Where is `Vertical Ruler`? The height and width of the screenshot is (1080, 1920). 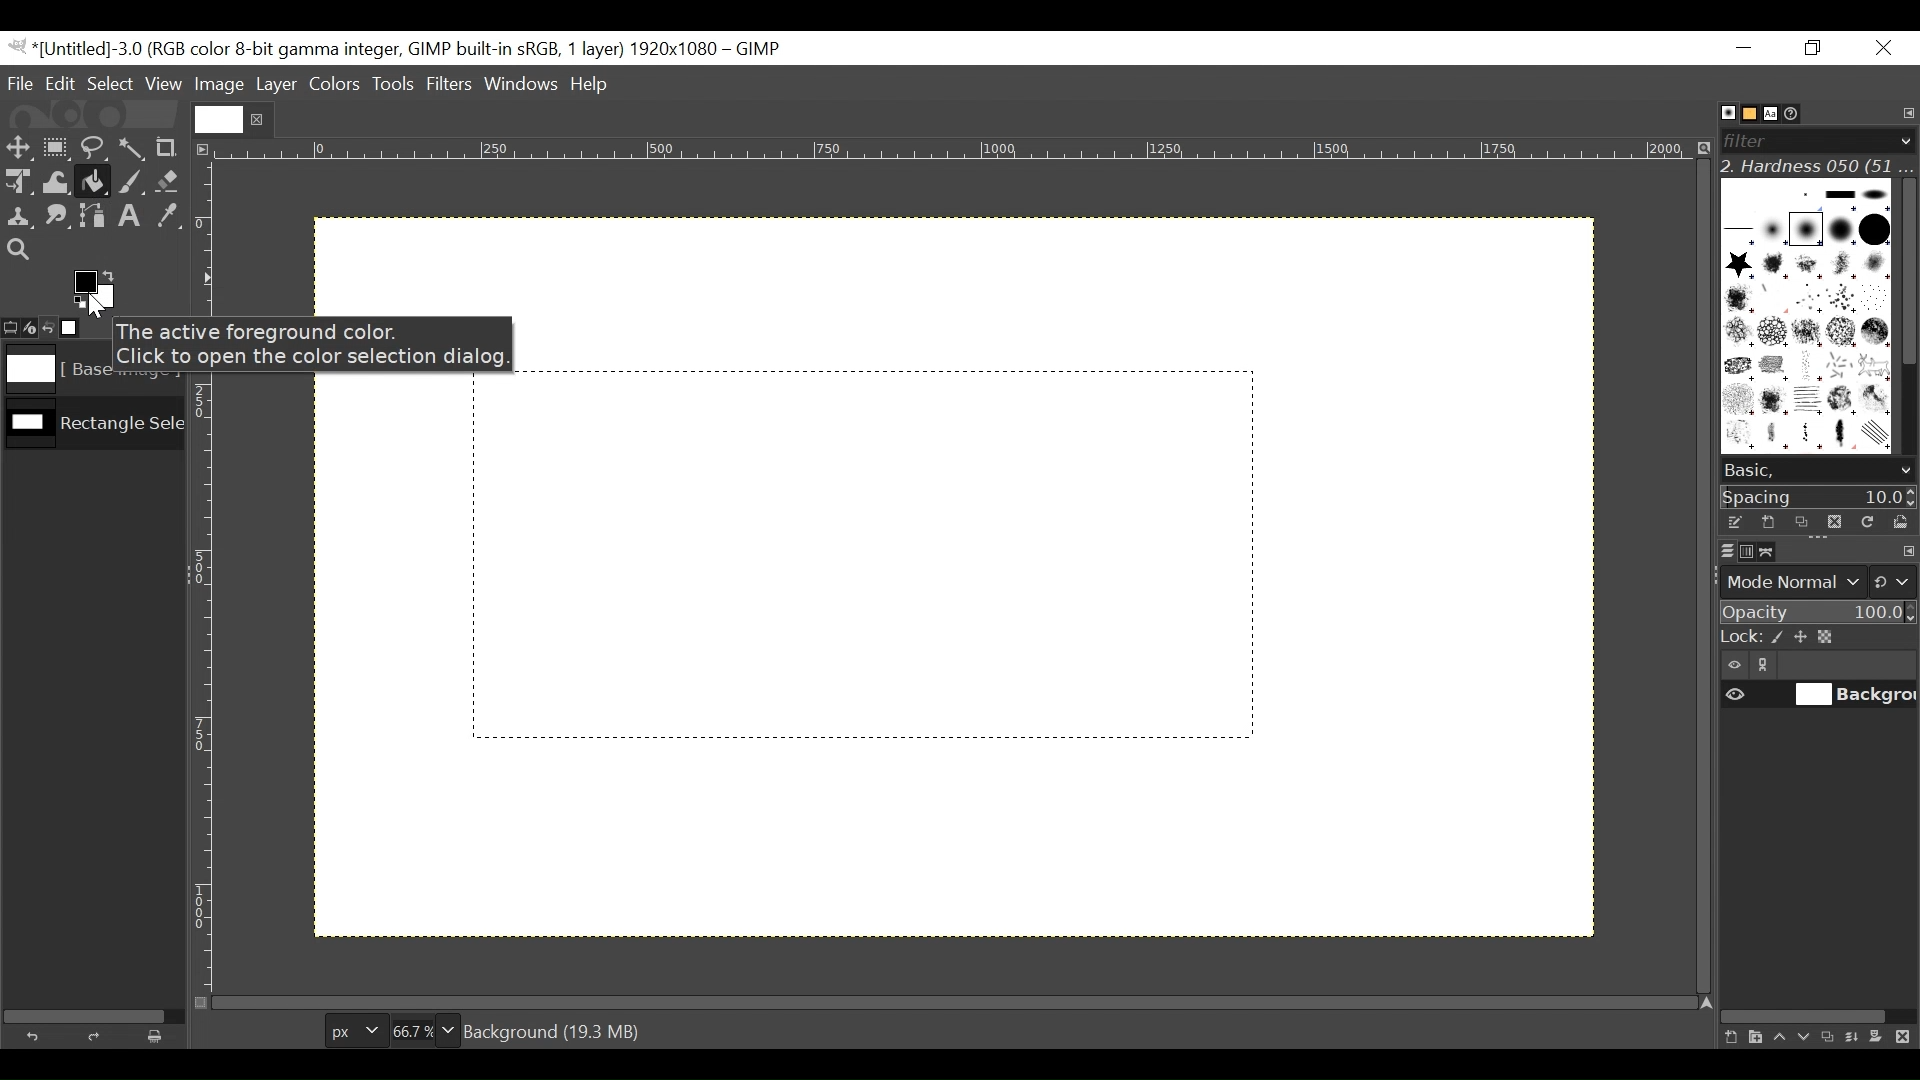
Vertical Ruler is located at coordinates (205, 577).